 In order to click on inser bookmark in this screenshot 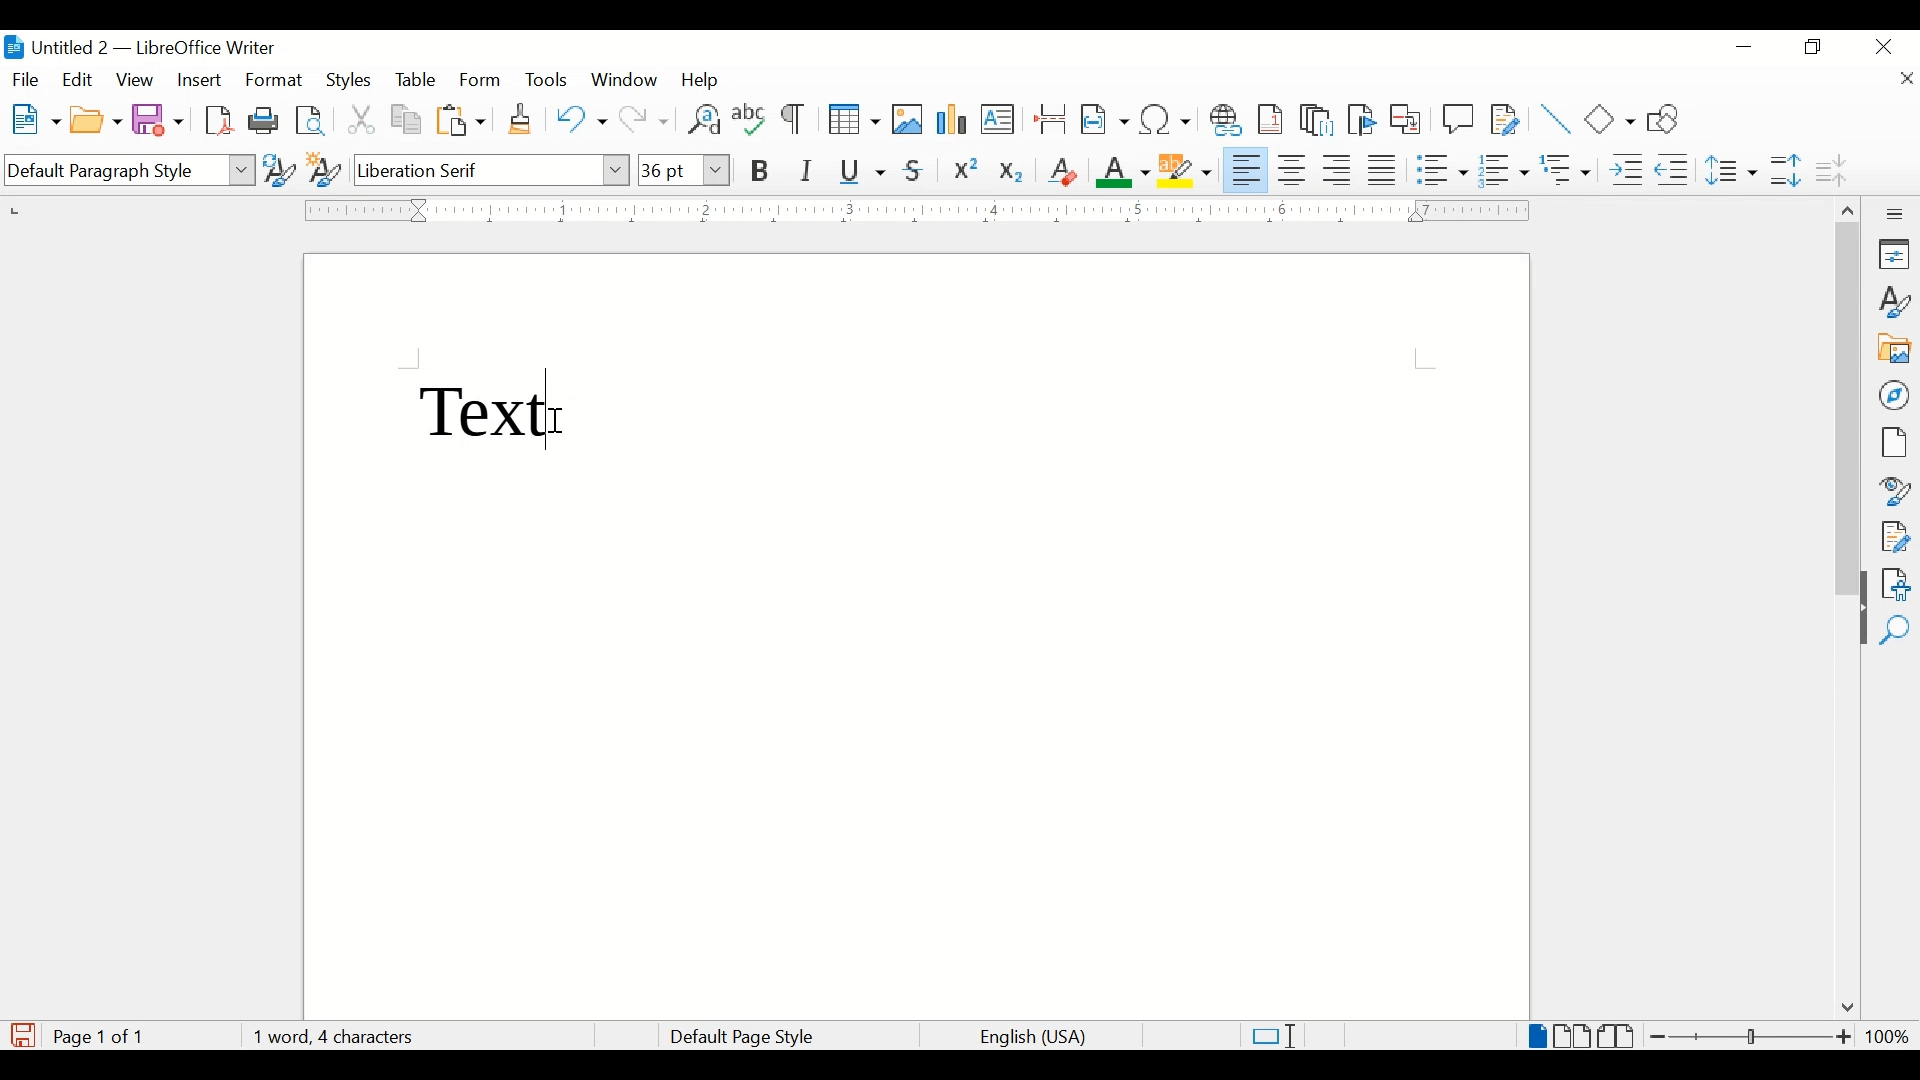, I will do `click(1361, 120)`.